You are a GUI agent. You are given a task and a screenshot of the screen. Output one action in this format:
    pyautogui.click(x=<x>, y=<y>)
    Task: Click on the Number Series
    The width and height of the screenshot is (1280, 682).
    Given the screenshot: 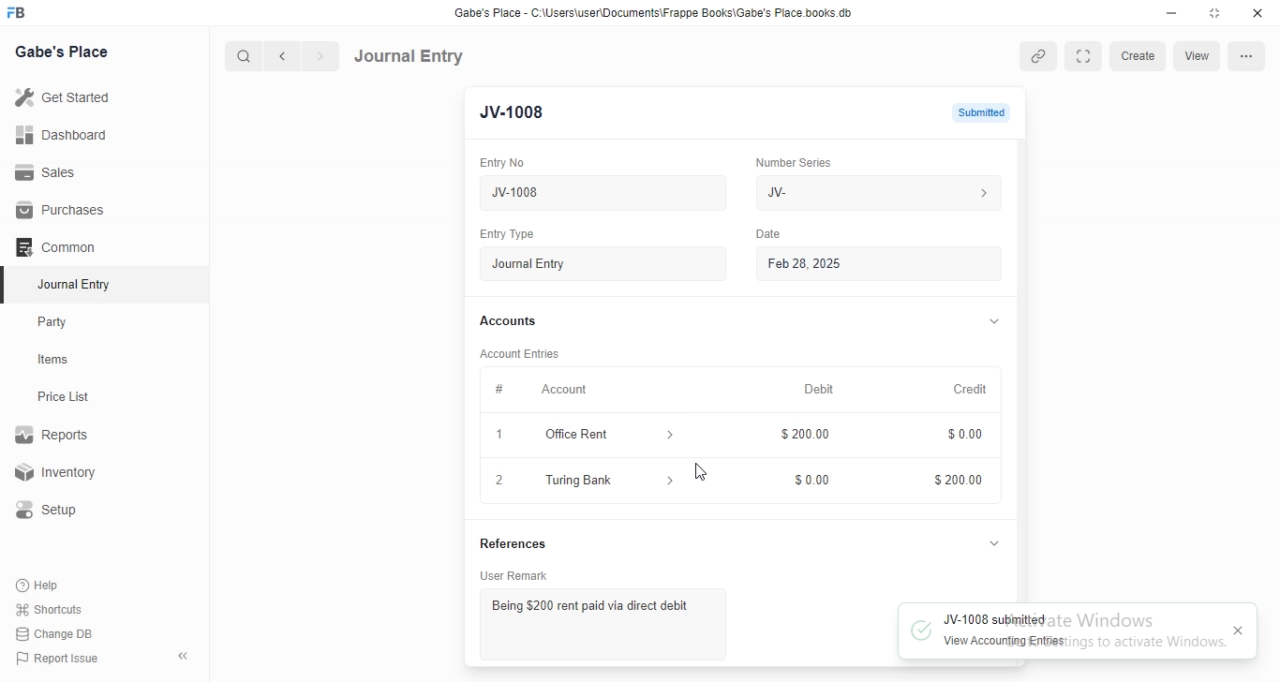 What is the action you would take?
    pyautogui.click(x=793, y=160)
    